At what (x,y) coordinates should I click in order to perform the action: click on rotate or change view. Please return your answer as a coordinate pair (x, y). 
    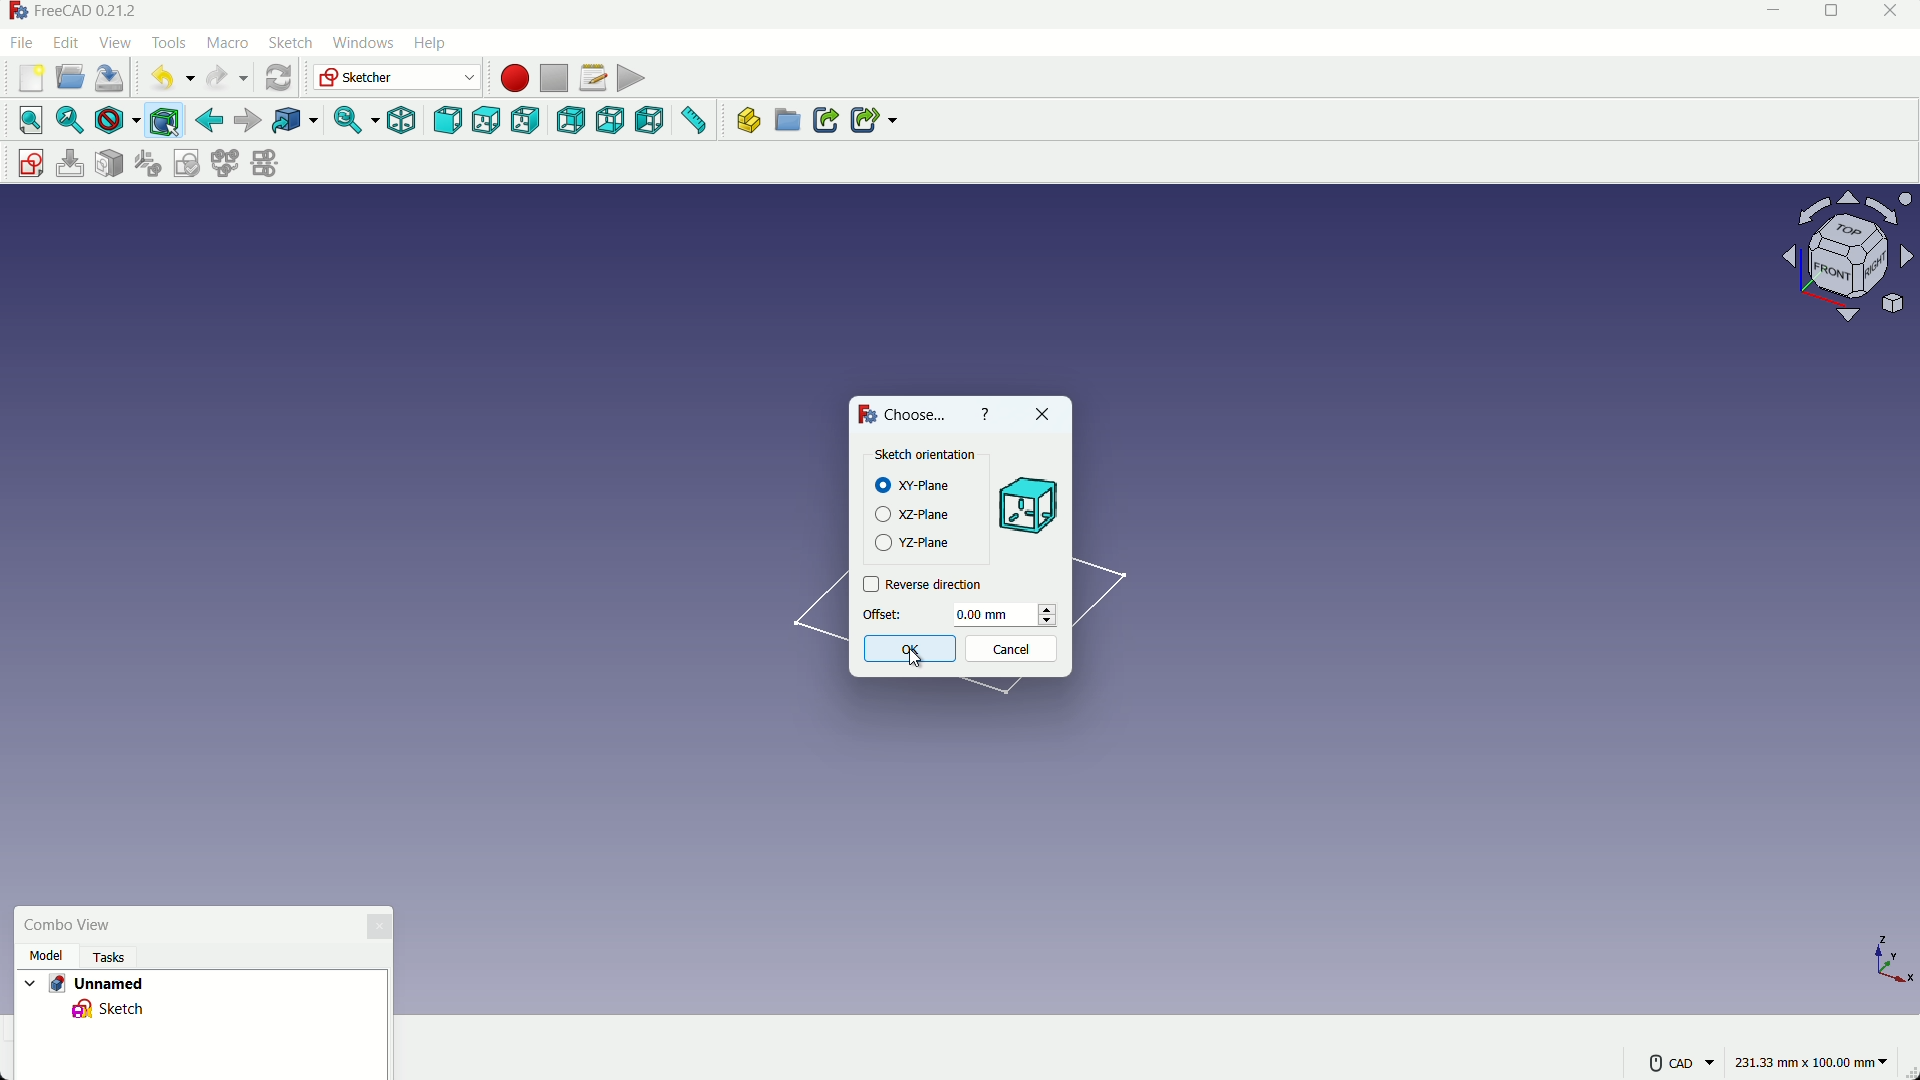
    Looking at the image, I should click on (1850, 254).